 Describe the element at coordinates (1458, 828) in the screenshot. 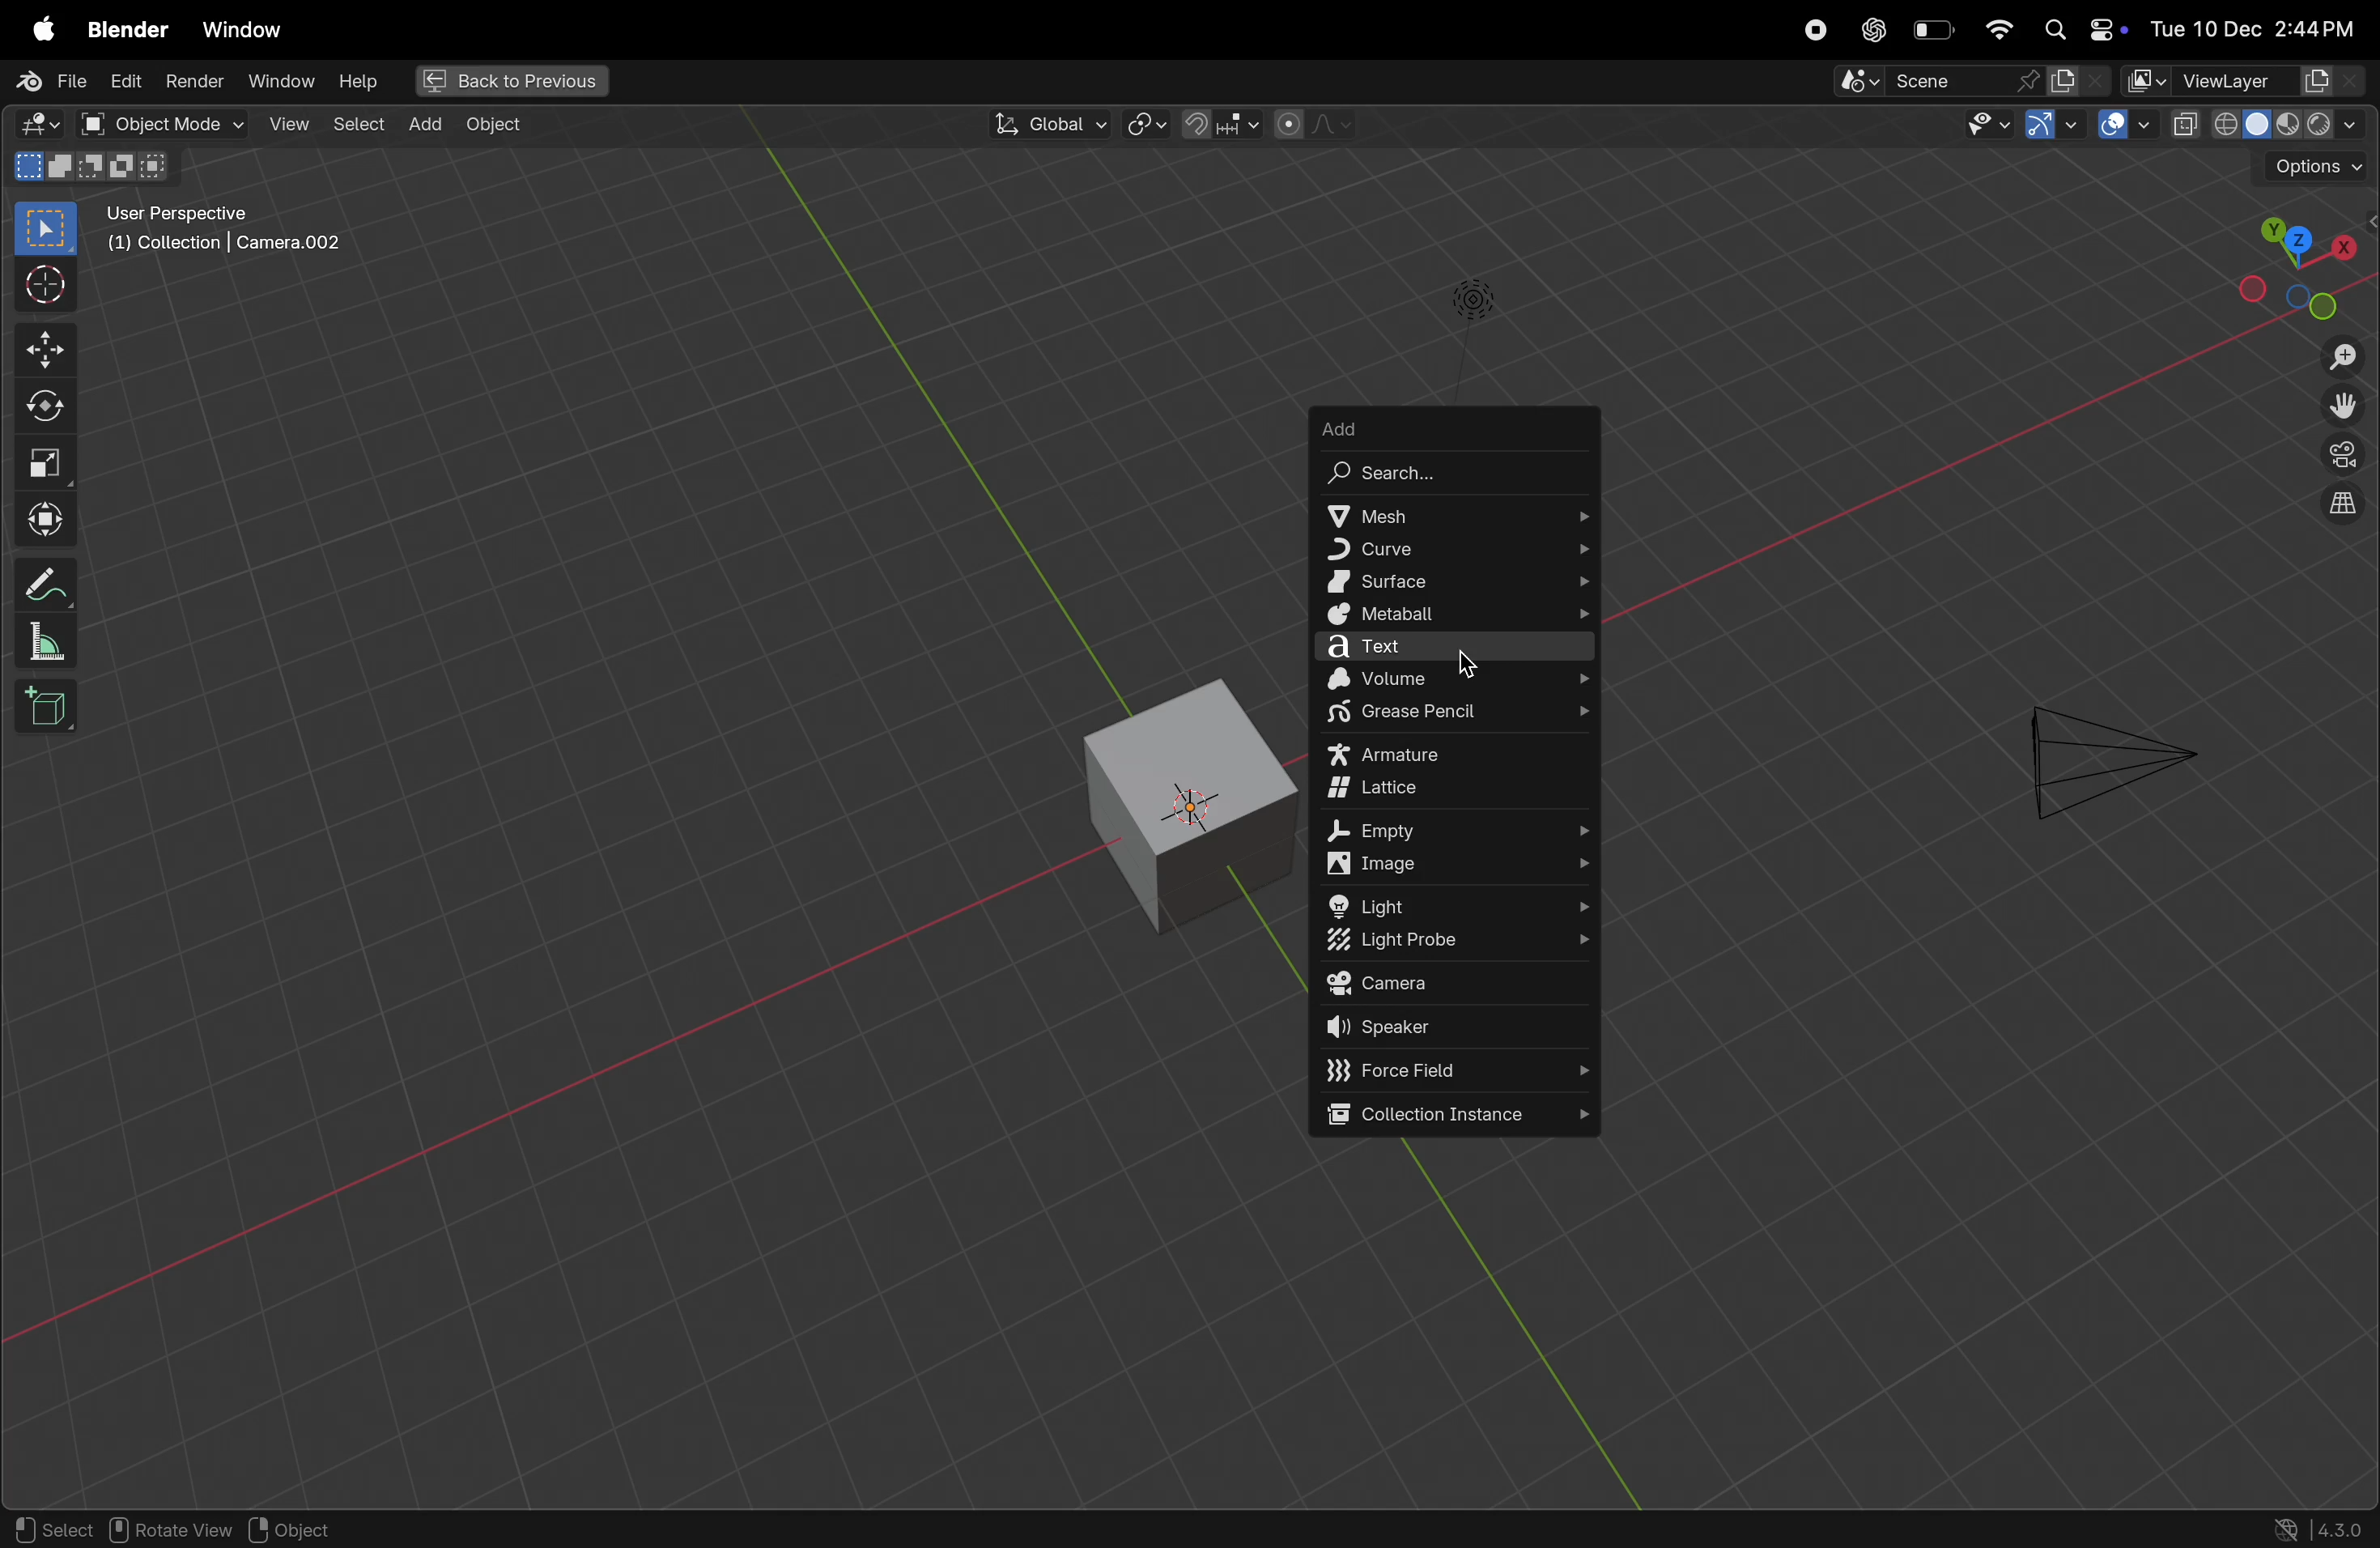

I see `Empty` at that location.